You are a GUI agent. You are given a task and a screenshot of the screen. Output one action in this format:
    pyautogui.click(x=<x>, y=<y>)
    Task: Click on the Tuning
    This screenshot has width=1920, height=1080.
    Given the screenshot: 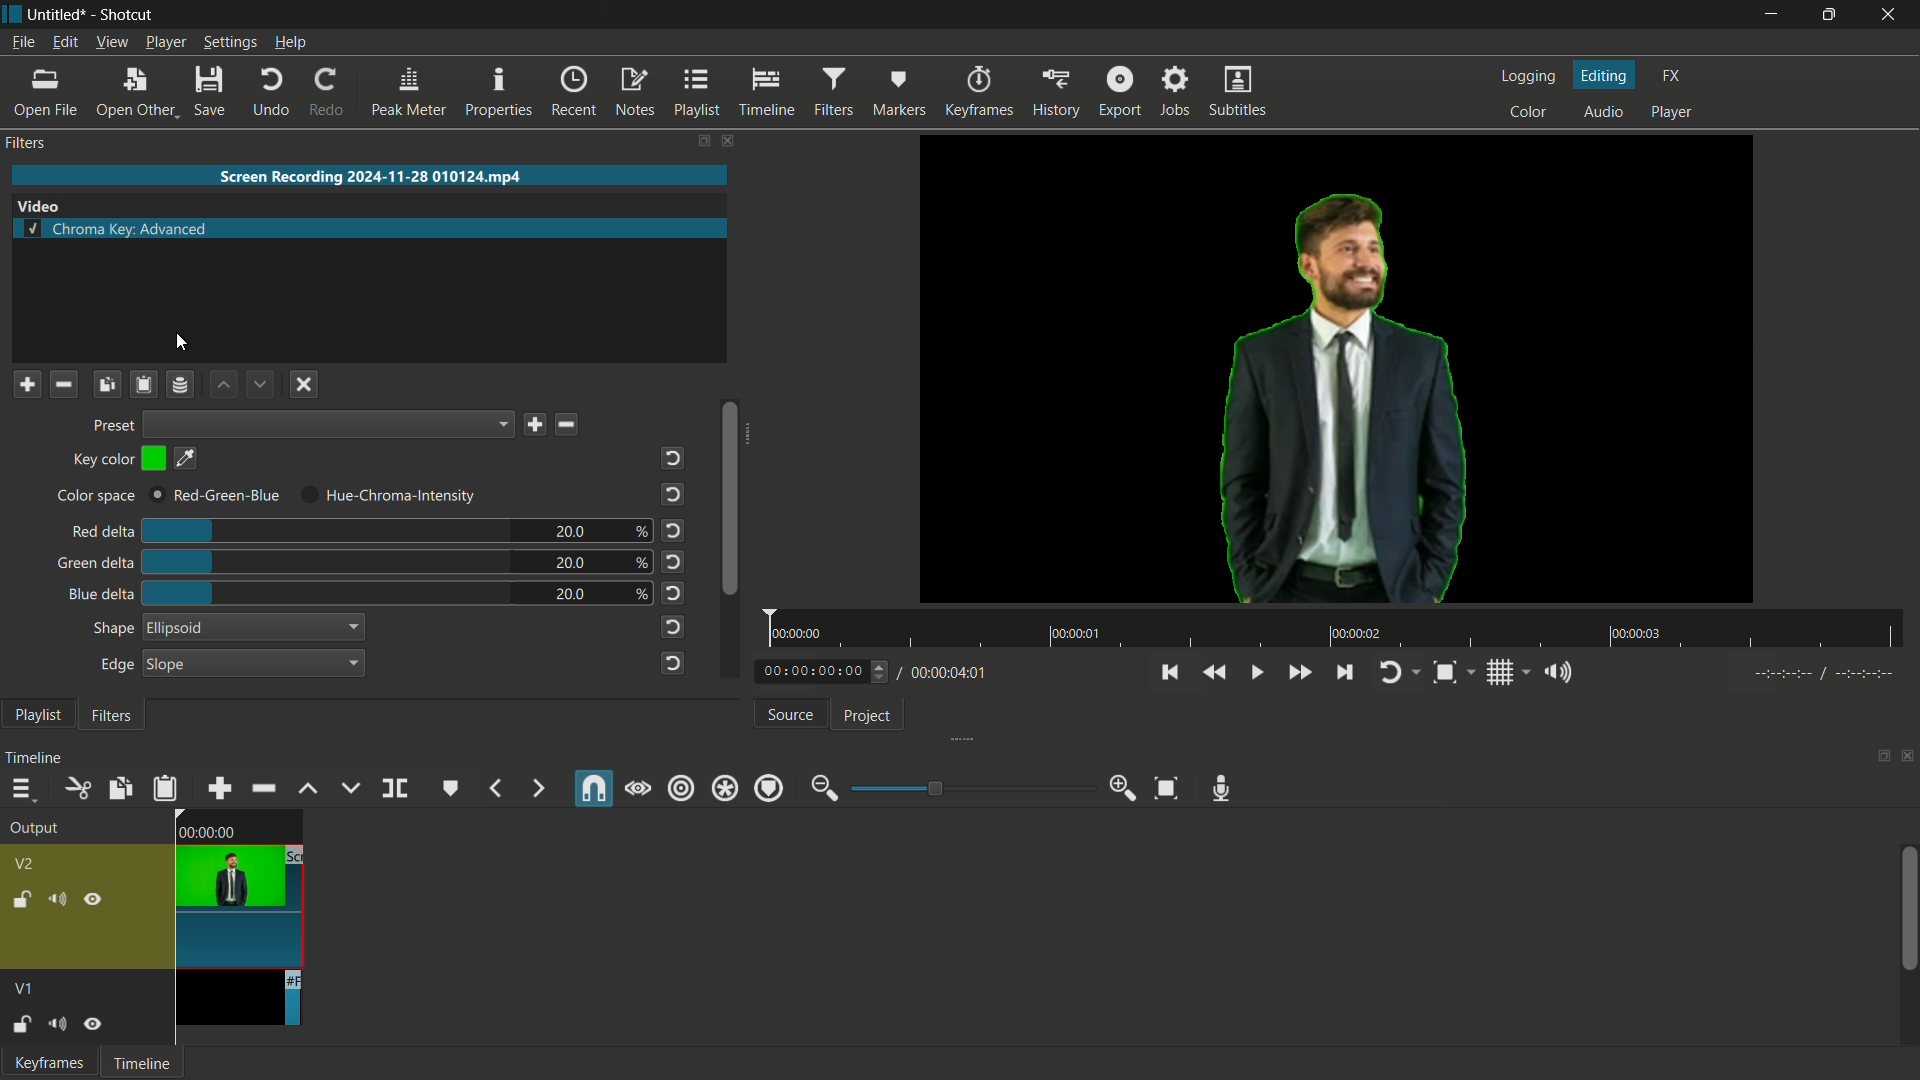 What is the action you would take?
    pyautogui.click(x=1825, y=674)
    